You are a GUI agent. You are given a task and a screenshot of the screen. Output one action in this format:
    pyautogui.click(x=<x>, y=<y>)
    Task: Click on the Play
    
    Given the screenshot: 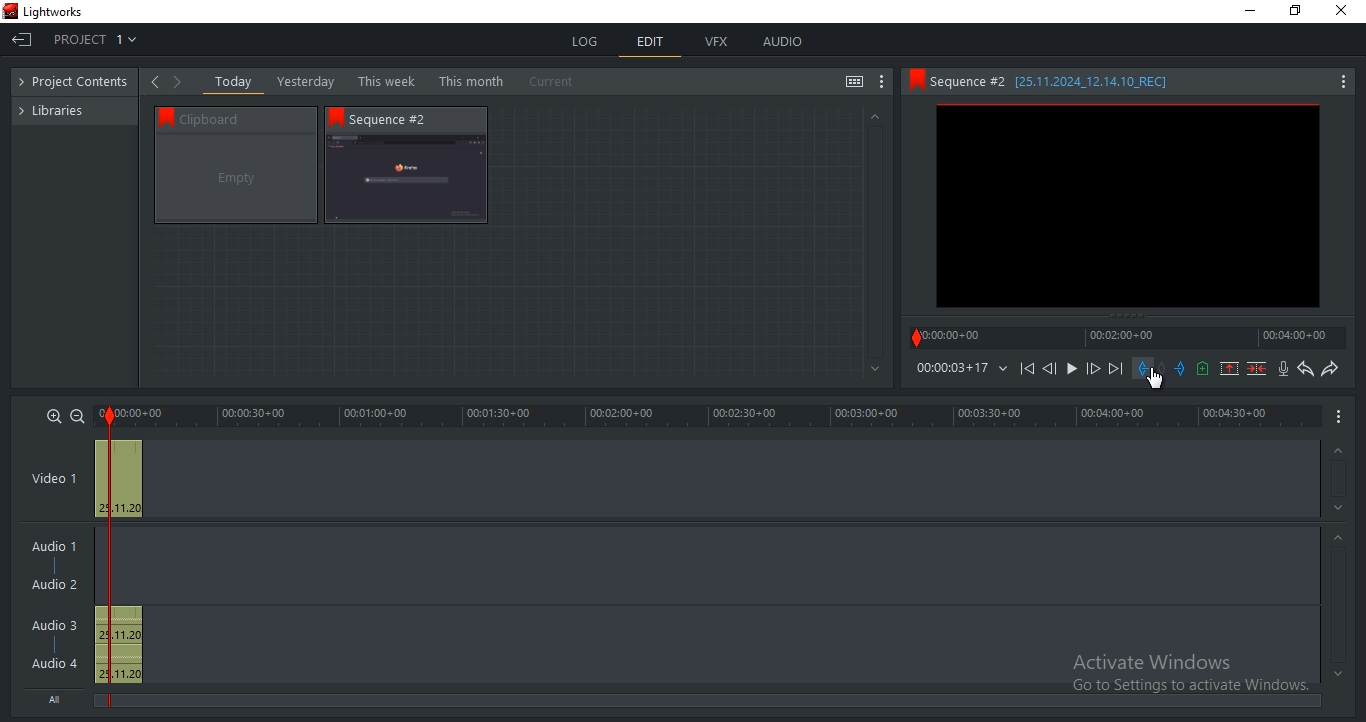 What is the action you would take?
    pyautogui.click(x=1072, y=369)
    